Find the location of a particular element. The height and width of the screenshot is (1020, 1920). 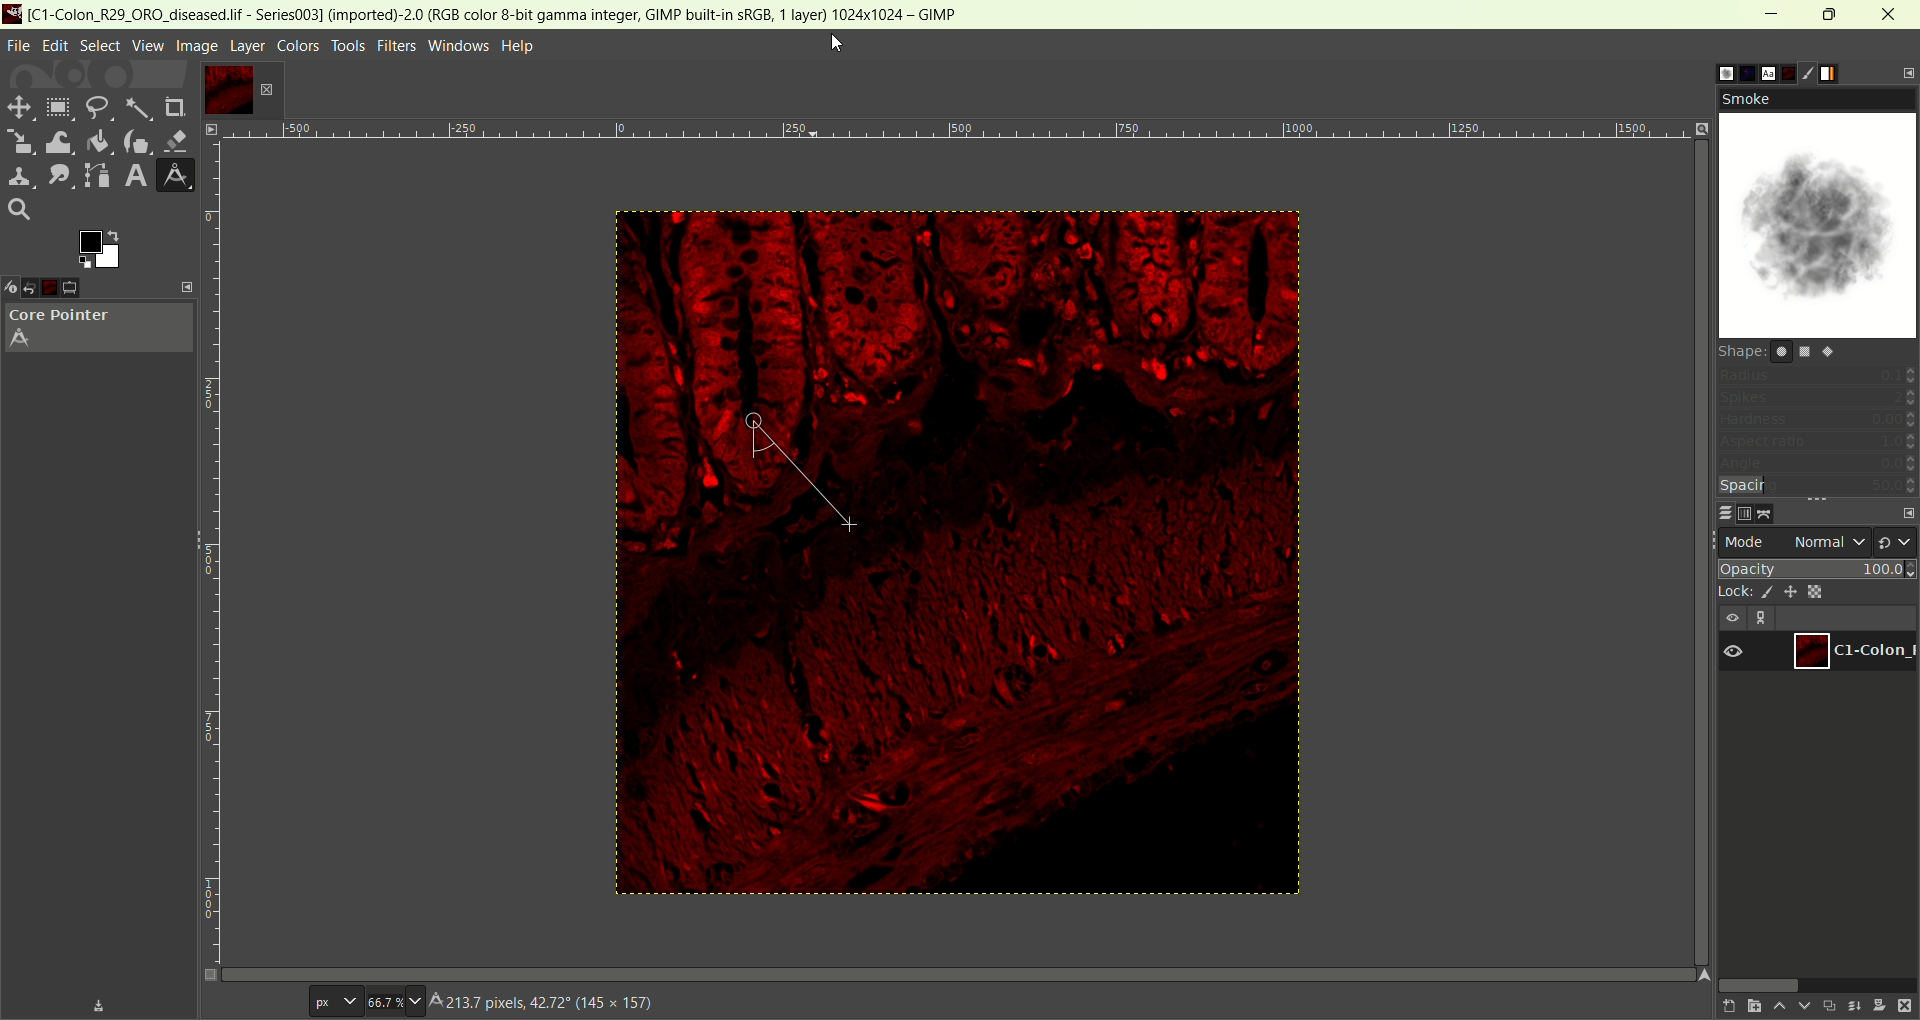

angle is located at coordinates (1817, 465).